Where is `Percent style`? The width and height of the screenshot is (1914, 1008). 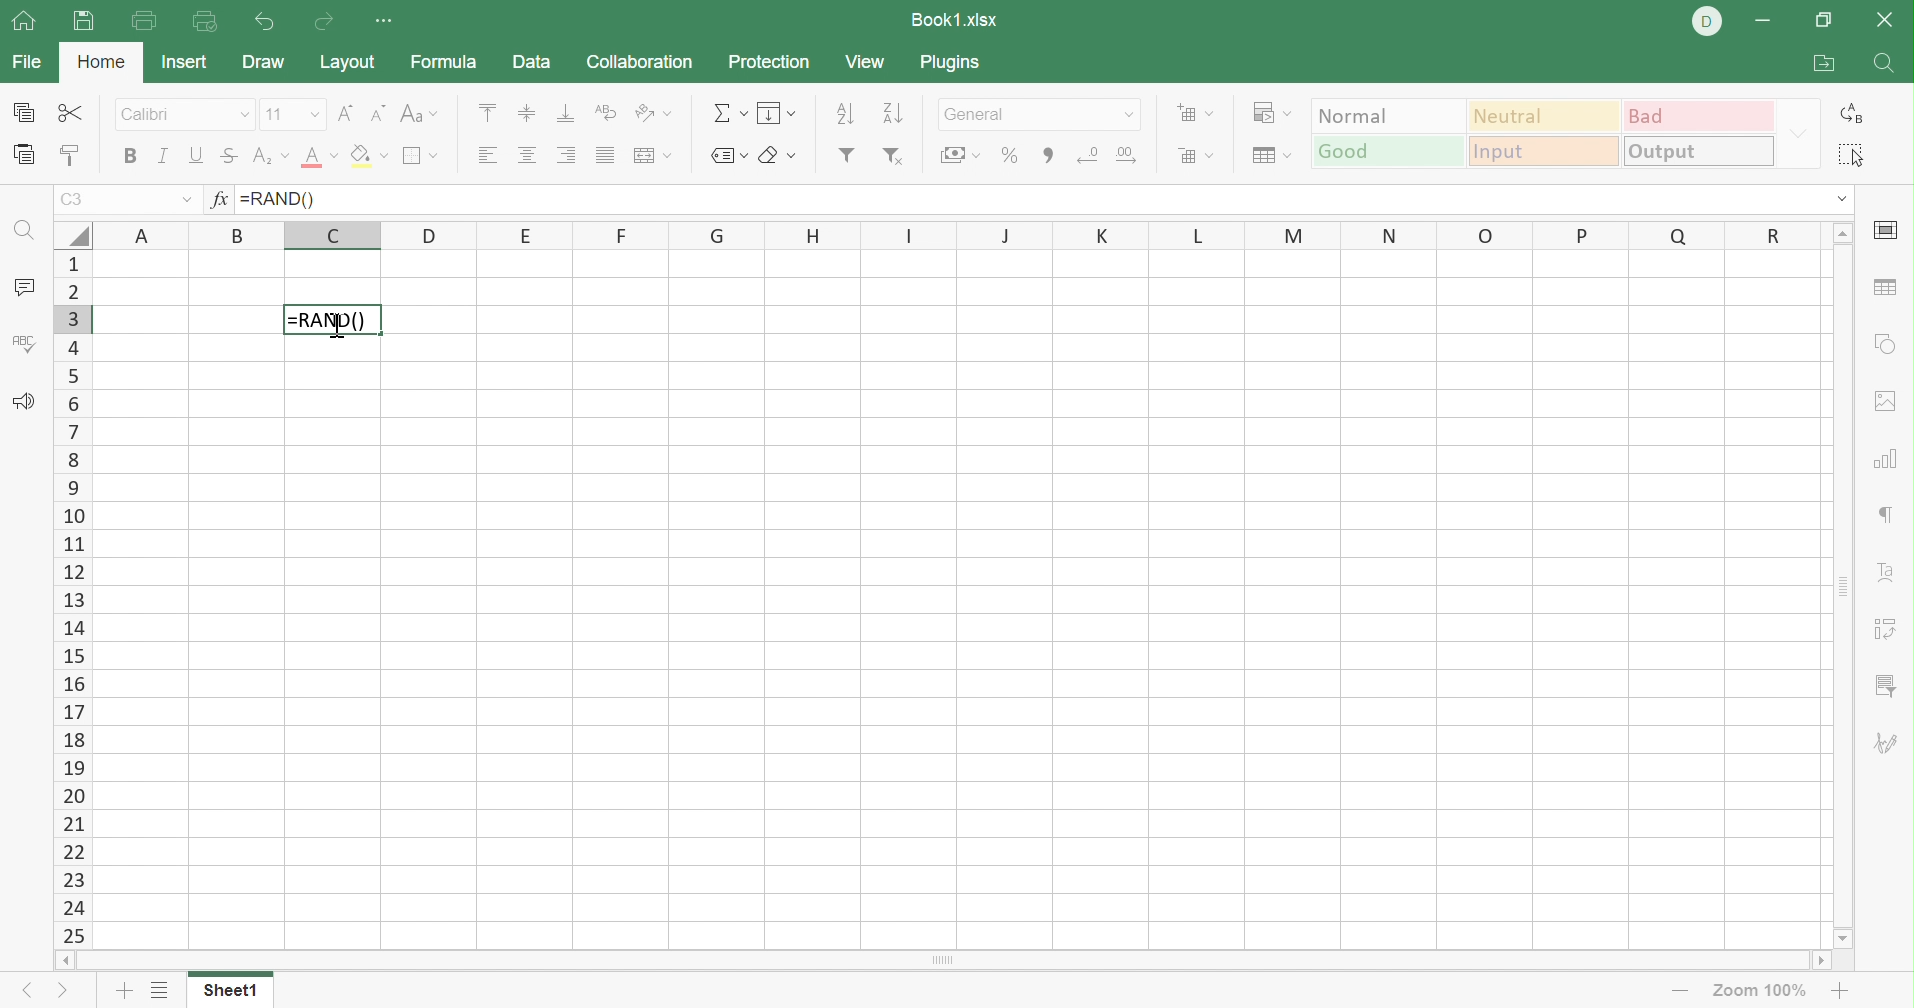
Percent style is located at coordinates (1013, 155).